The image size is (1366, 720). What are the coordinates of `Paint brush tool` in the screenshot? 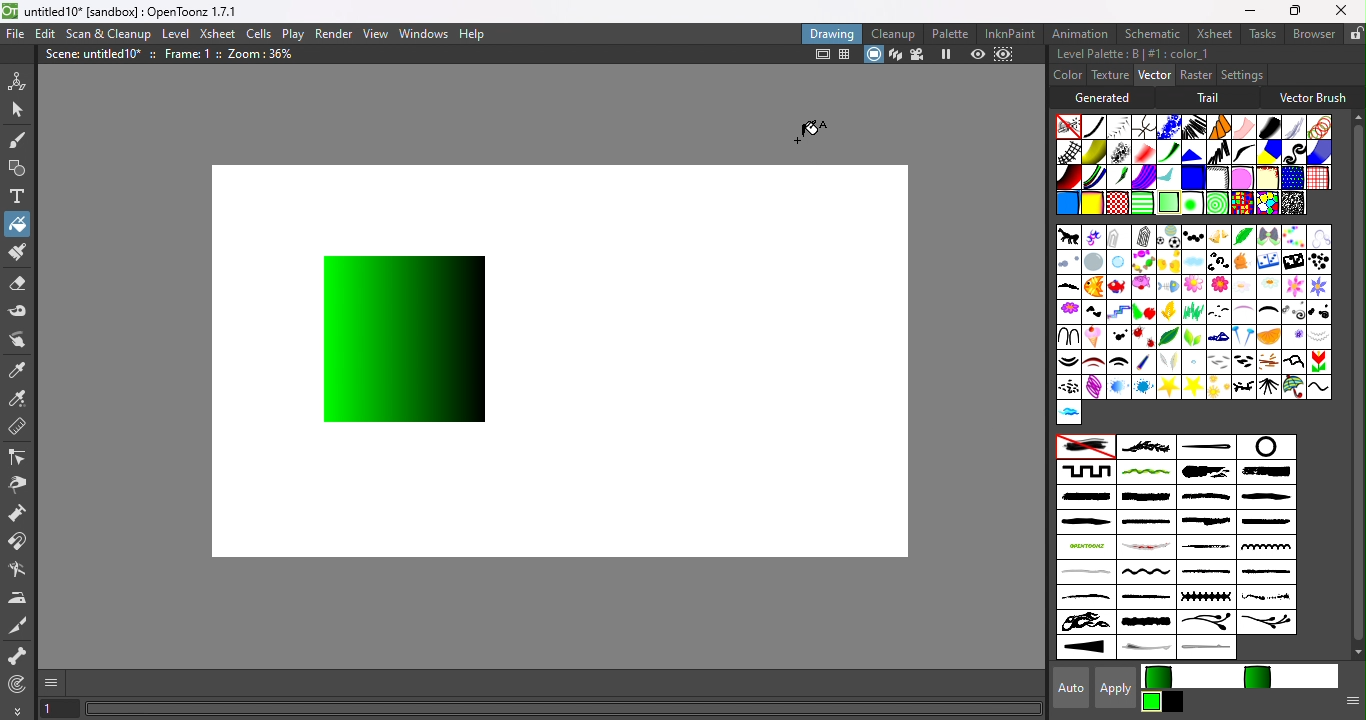 It's located at (16, 254).